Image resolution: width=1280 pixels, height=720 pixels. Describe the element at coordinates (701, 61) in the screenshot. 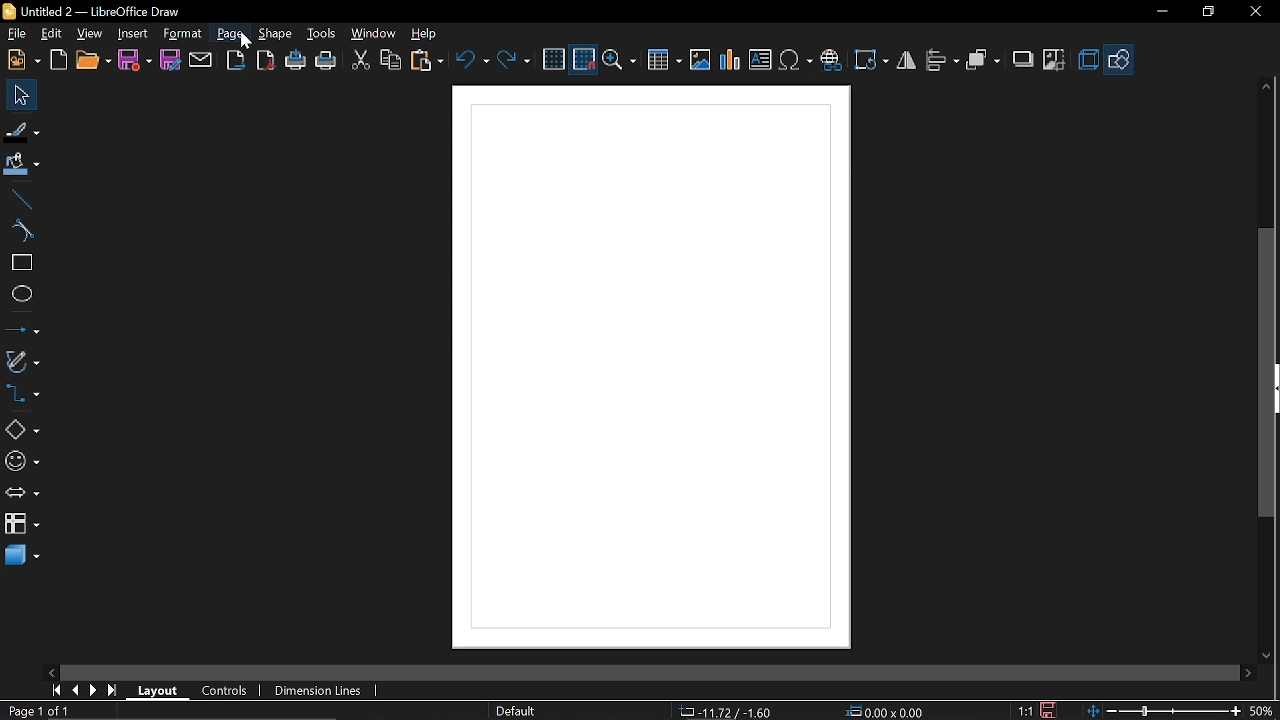

I see `Insert Image` at that location.